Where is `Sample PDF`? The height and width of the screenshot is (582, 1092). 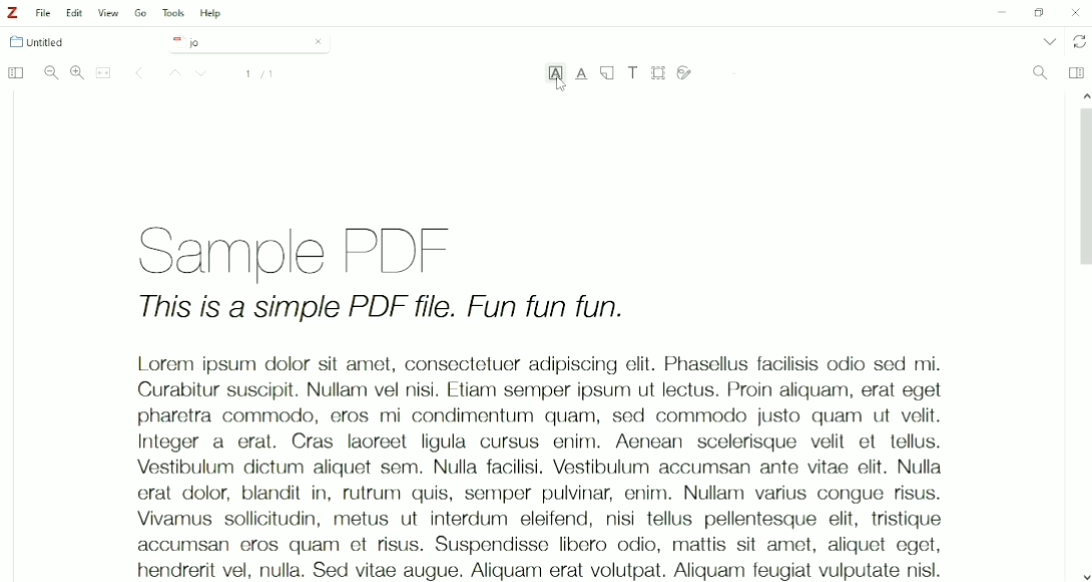
Sample PDF is located at coordinates (318, 248).